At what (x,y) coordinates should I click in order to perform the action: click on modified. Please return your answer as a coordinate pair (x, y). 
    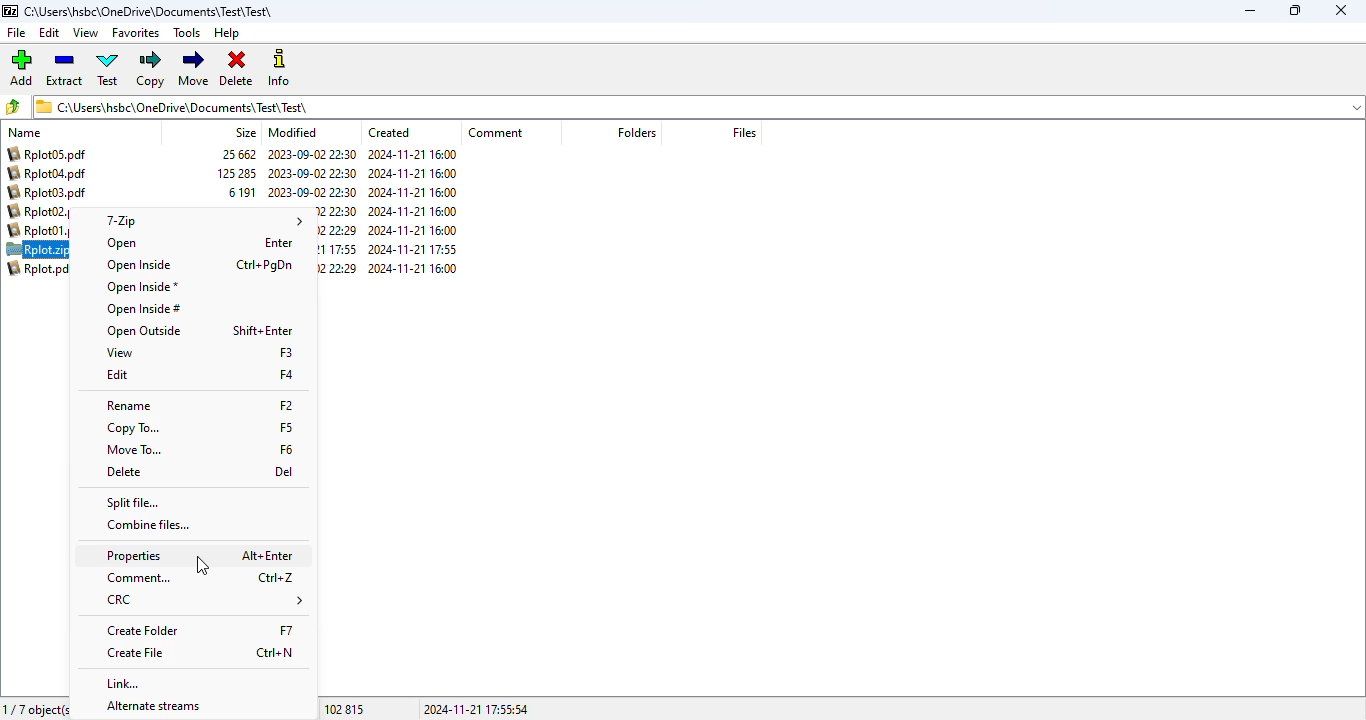
    Looking at the image, I should click on (293, 133).